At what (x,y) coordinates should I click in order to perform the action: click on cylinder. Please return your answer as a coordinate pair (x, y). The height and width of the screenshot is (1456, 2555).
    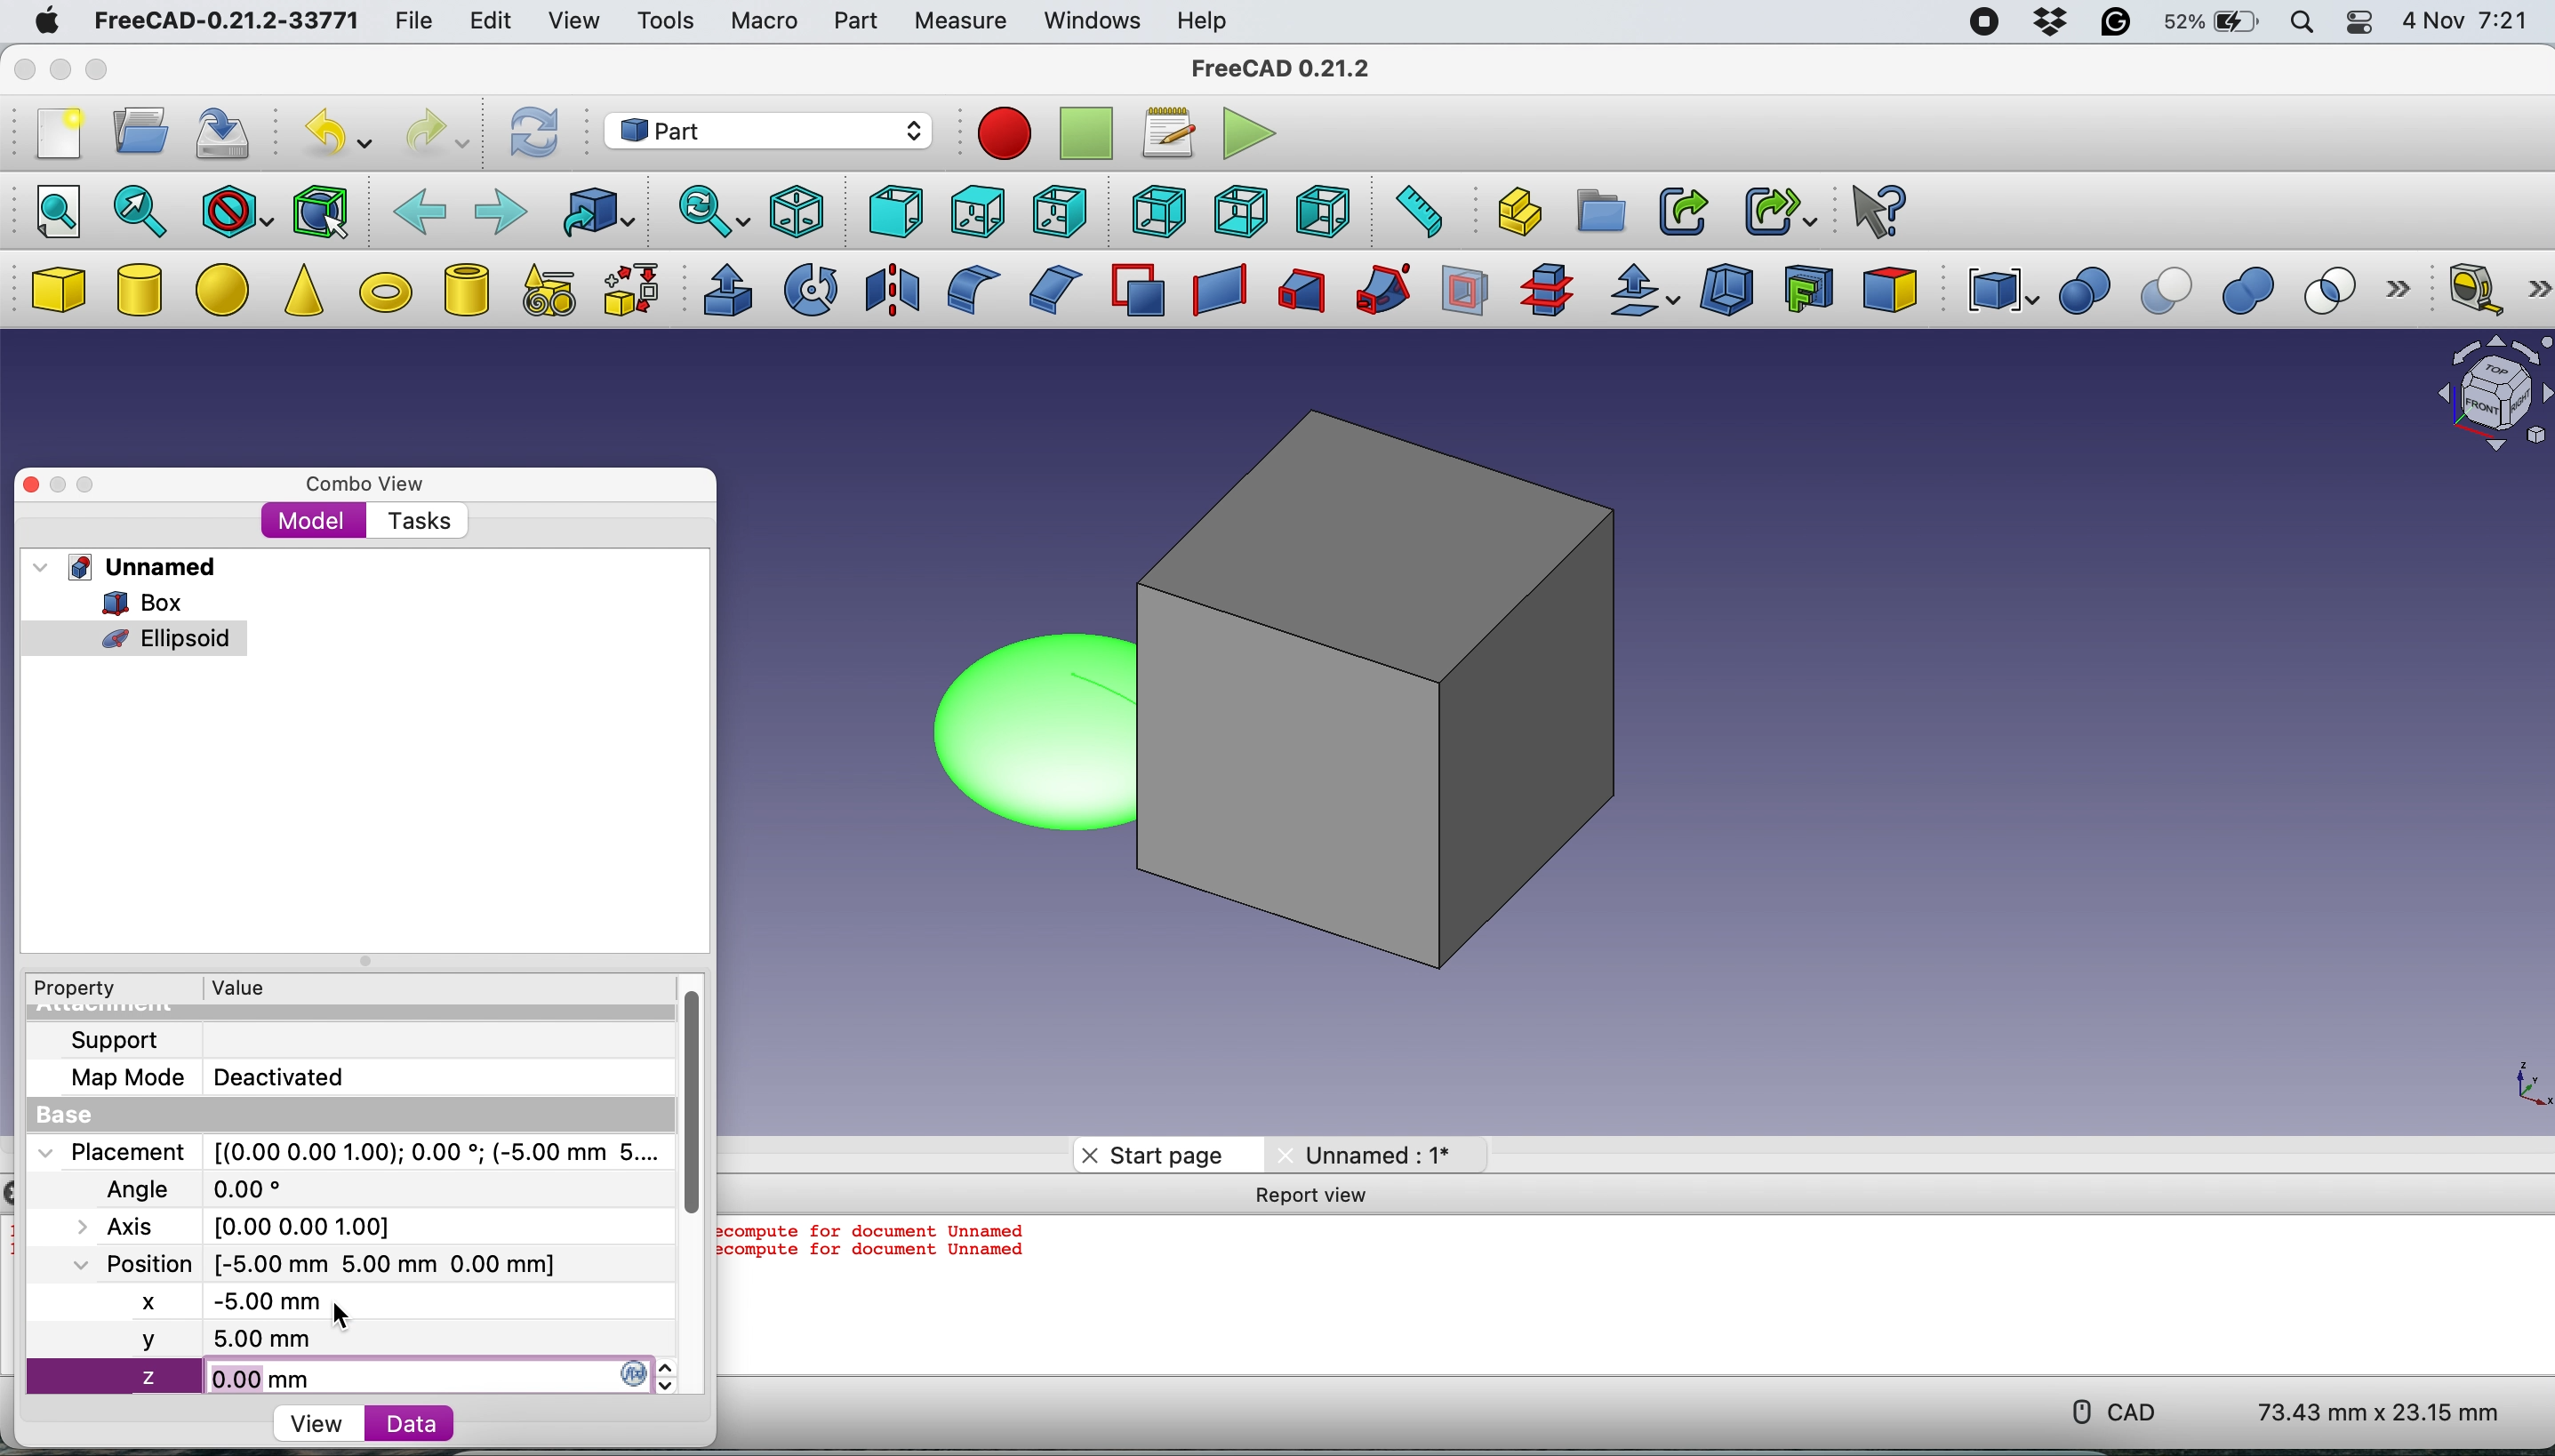
    Looking at the image, I should click on (141, 293).